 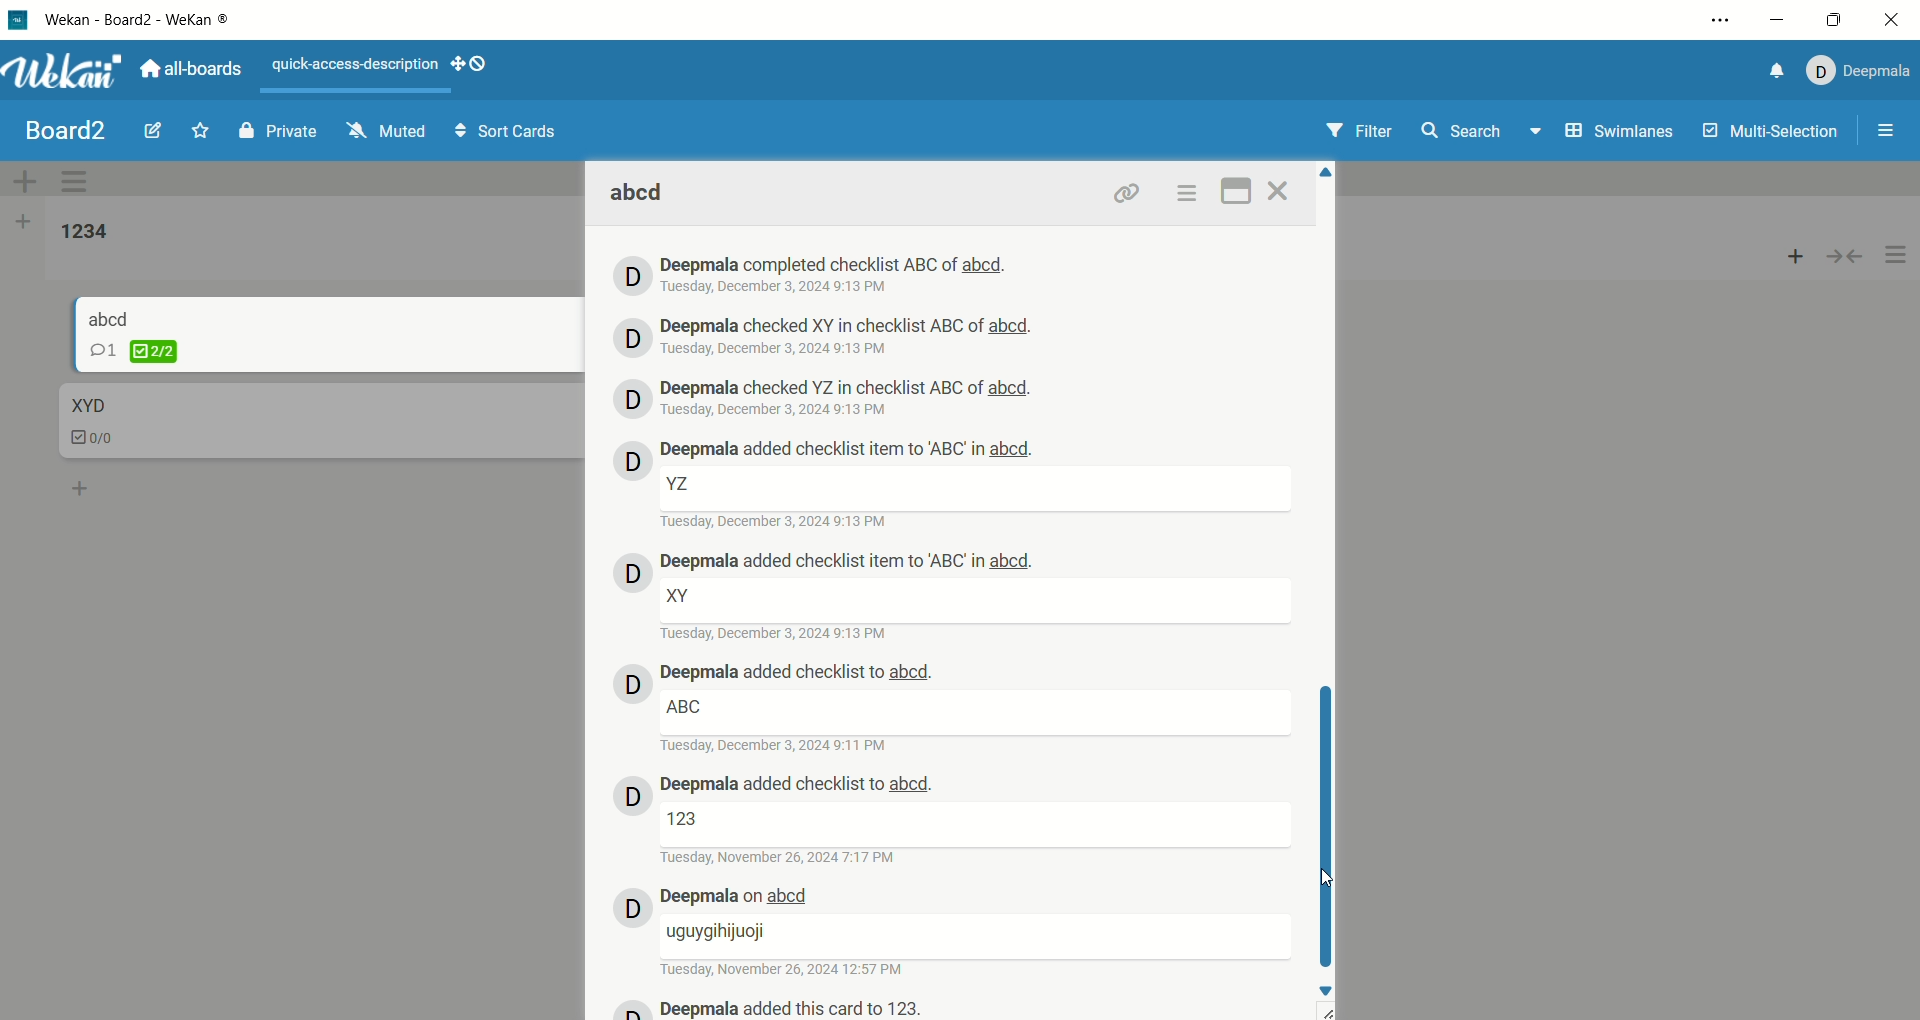 What do you see at coordinates (387, 130) in the screenshot?
I see `muted` at bounding box center [387, 130].